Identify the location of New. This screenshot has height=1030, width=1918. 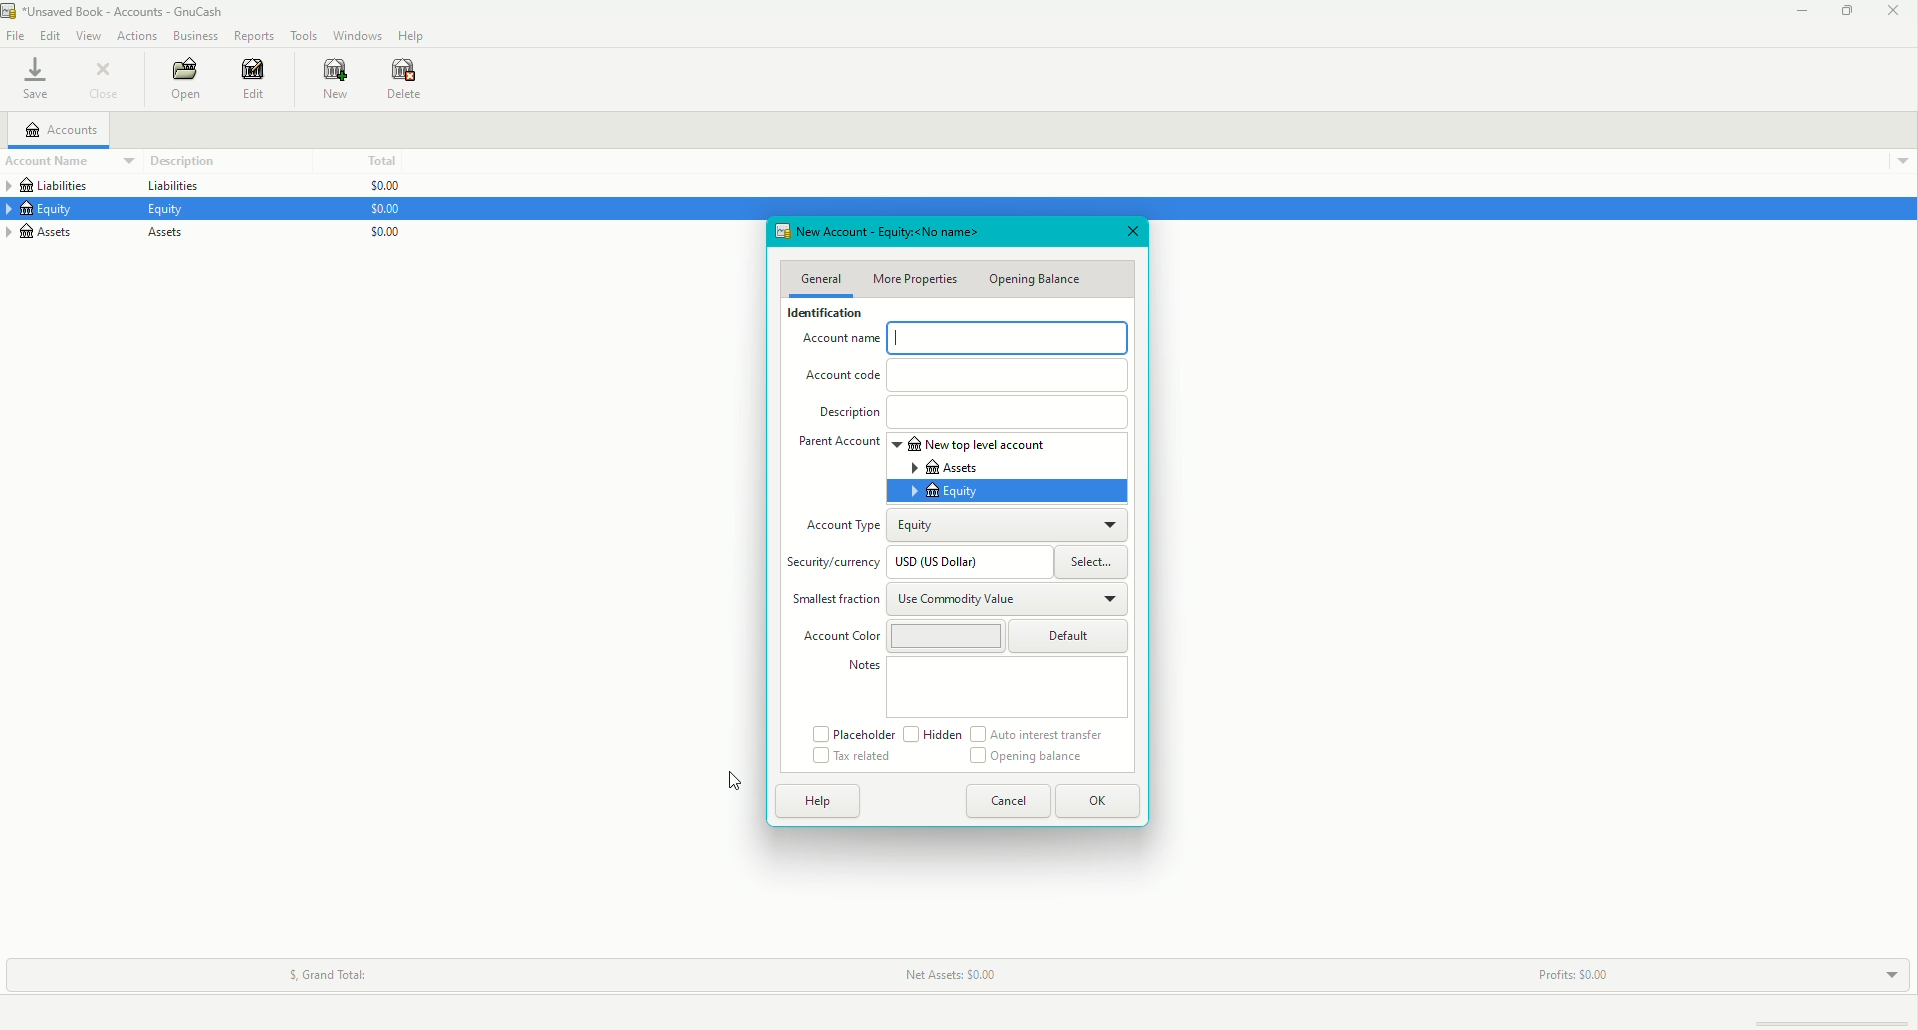
(331, 80).